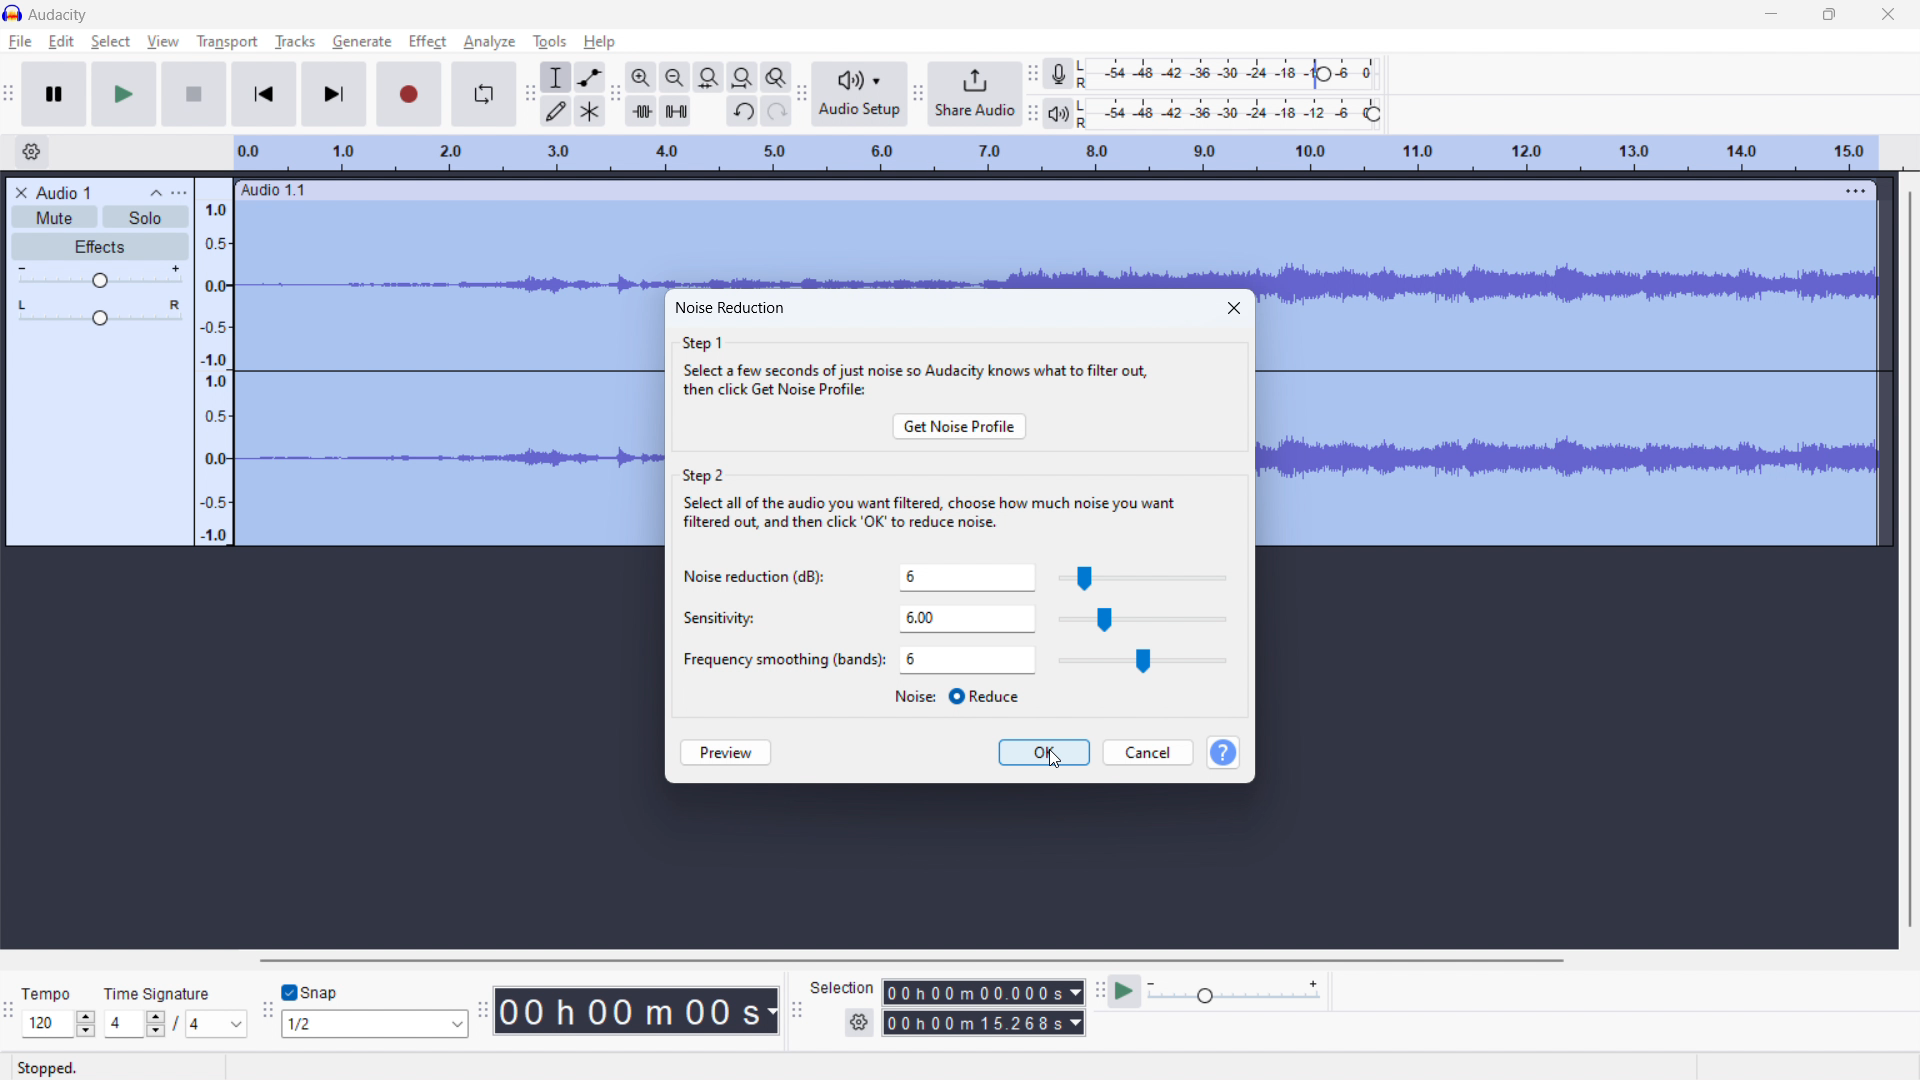 Image resolution: width=1920 pixels, height=1080 pixels. I want to click on select reduce, so click(956, 697).